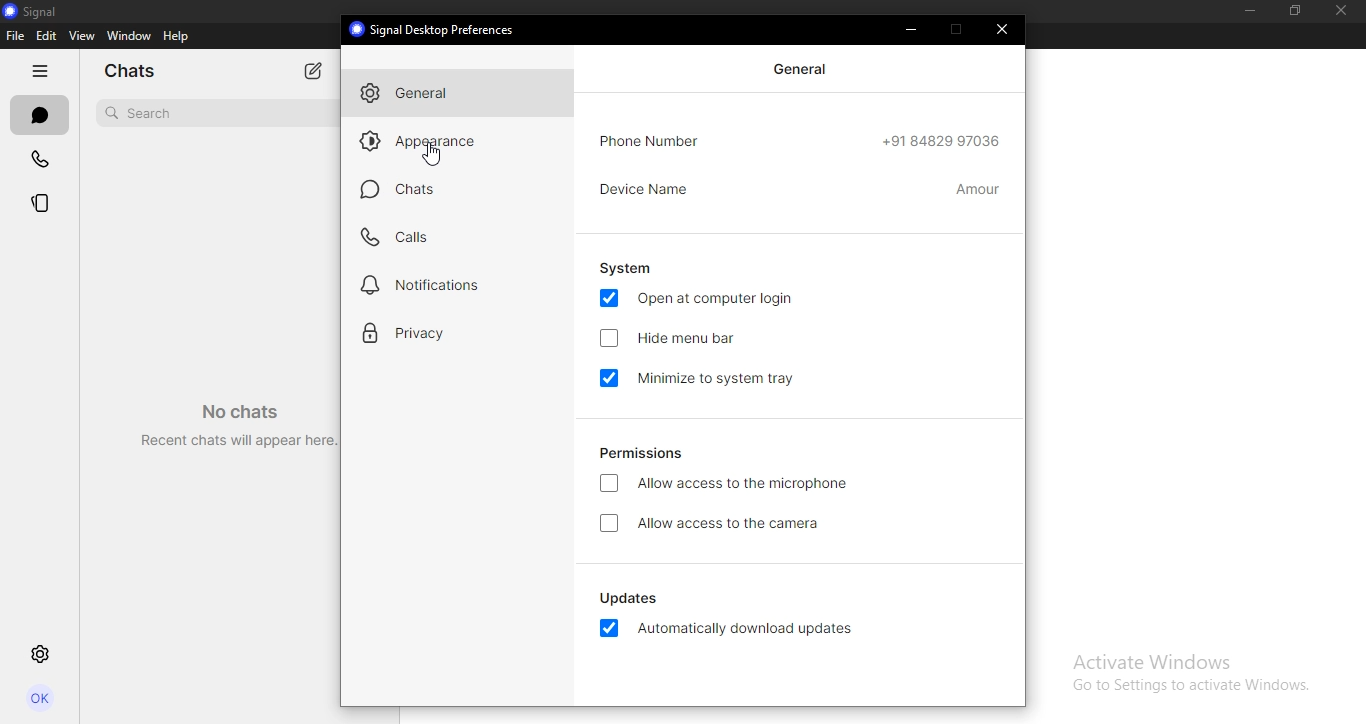  What do you see at coordinates (800, 142) in the screenshot?
I see `phone number details` at bounding box center [800, 142].